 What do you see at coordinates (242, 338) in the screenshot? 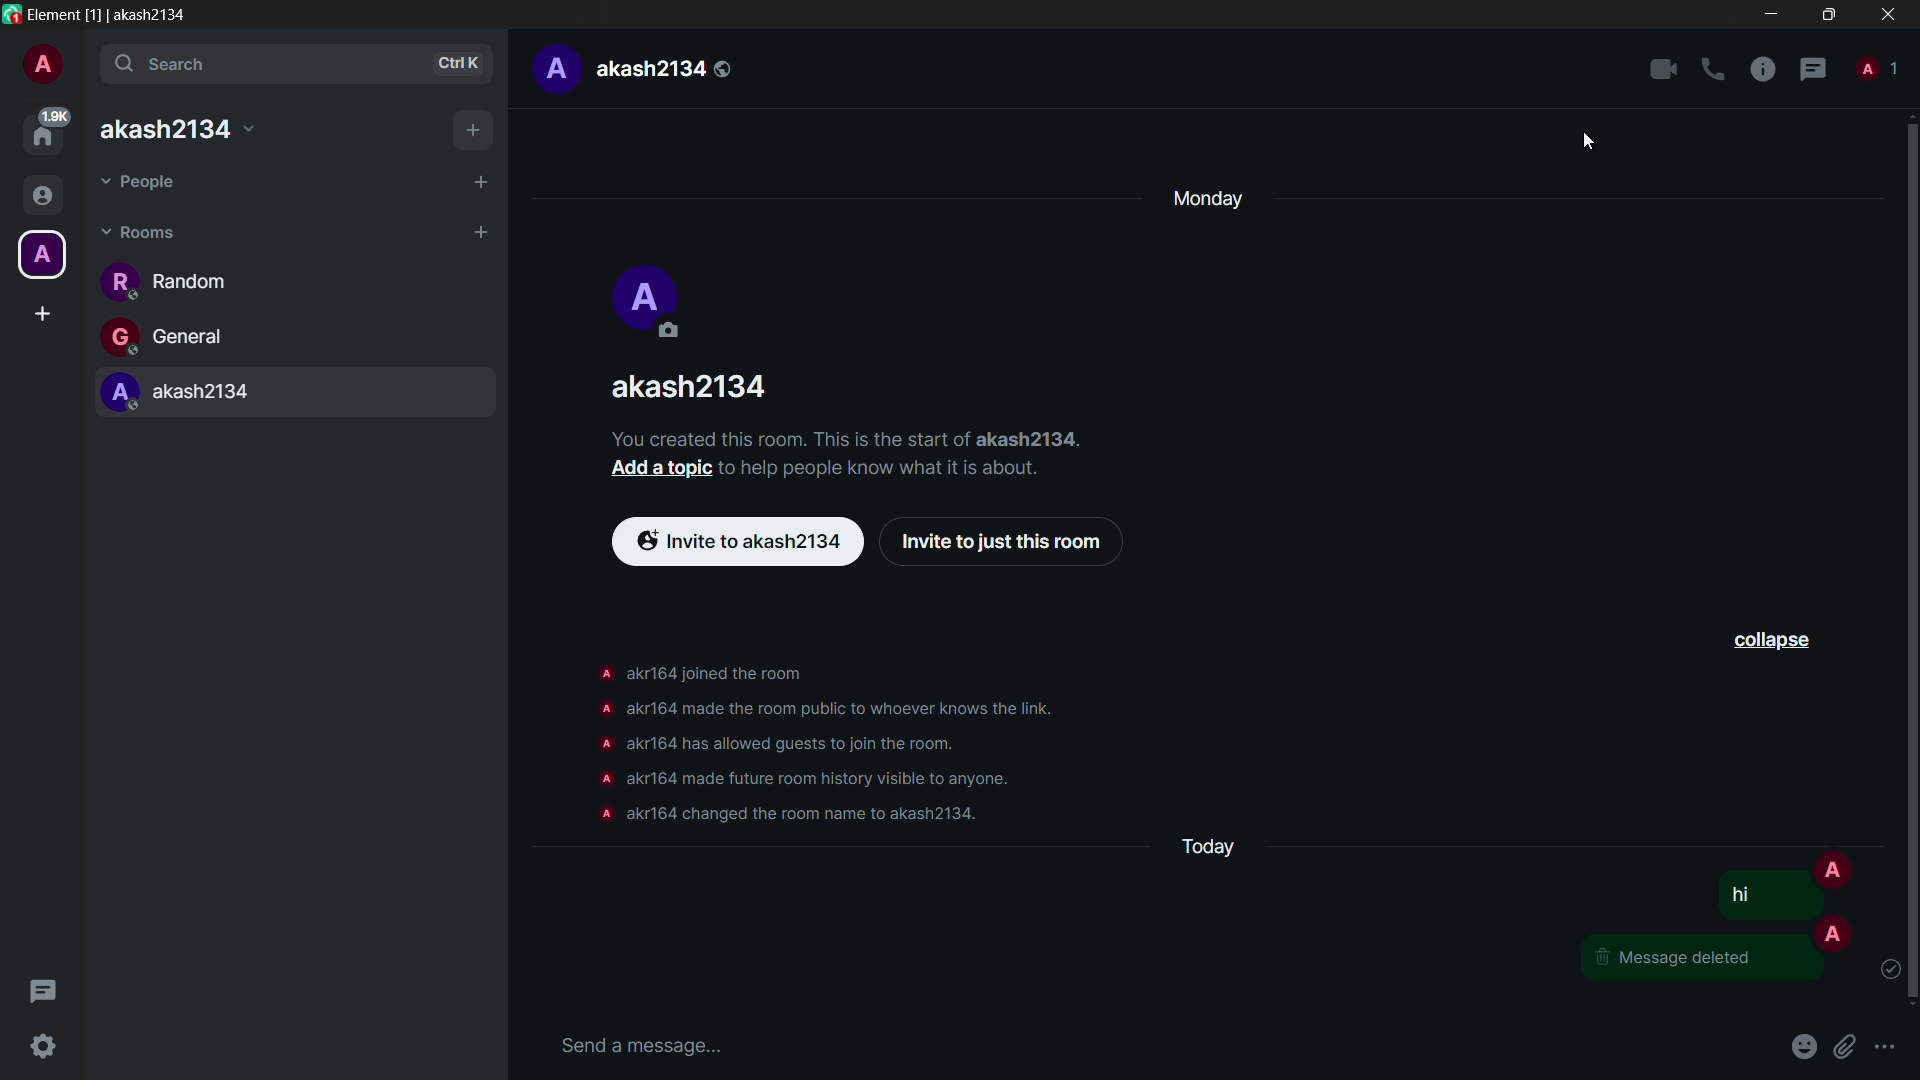
I see `General` at bounding box center [242, 338].